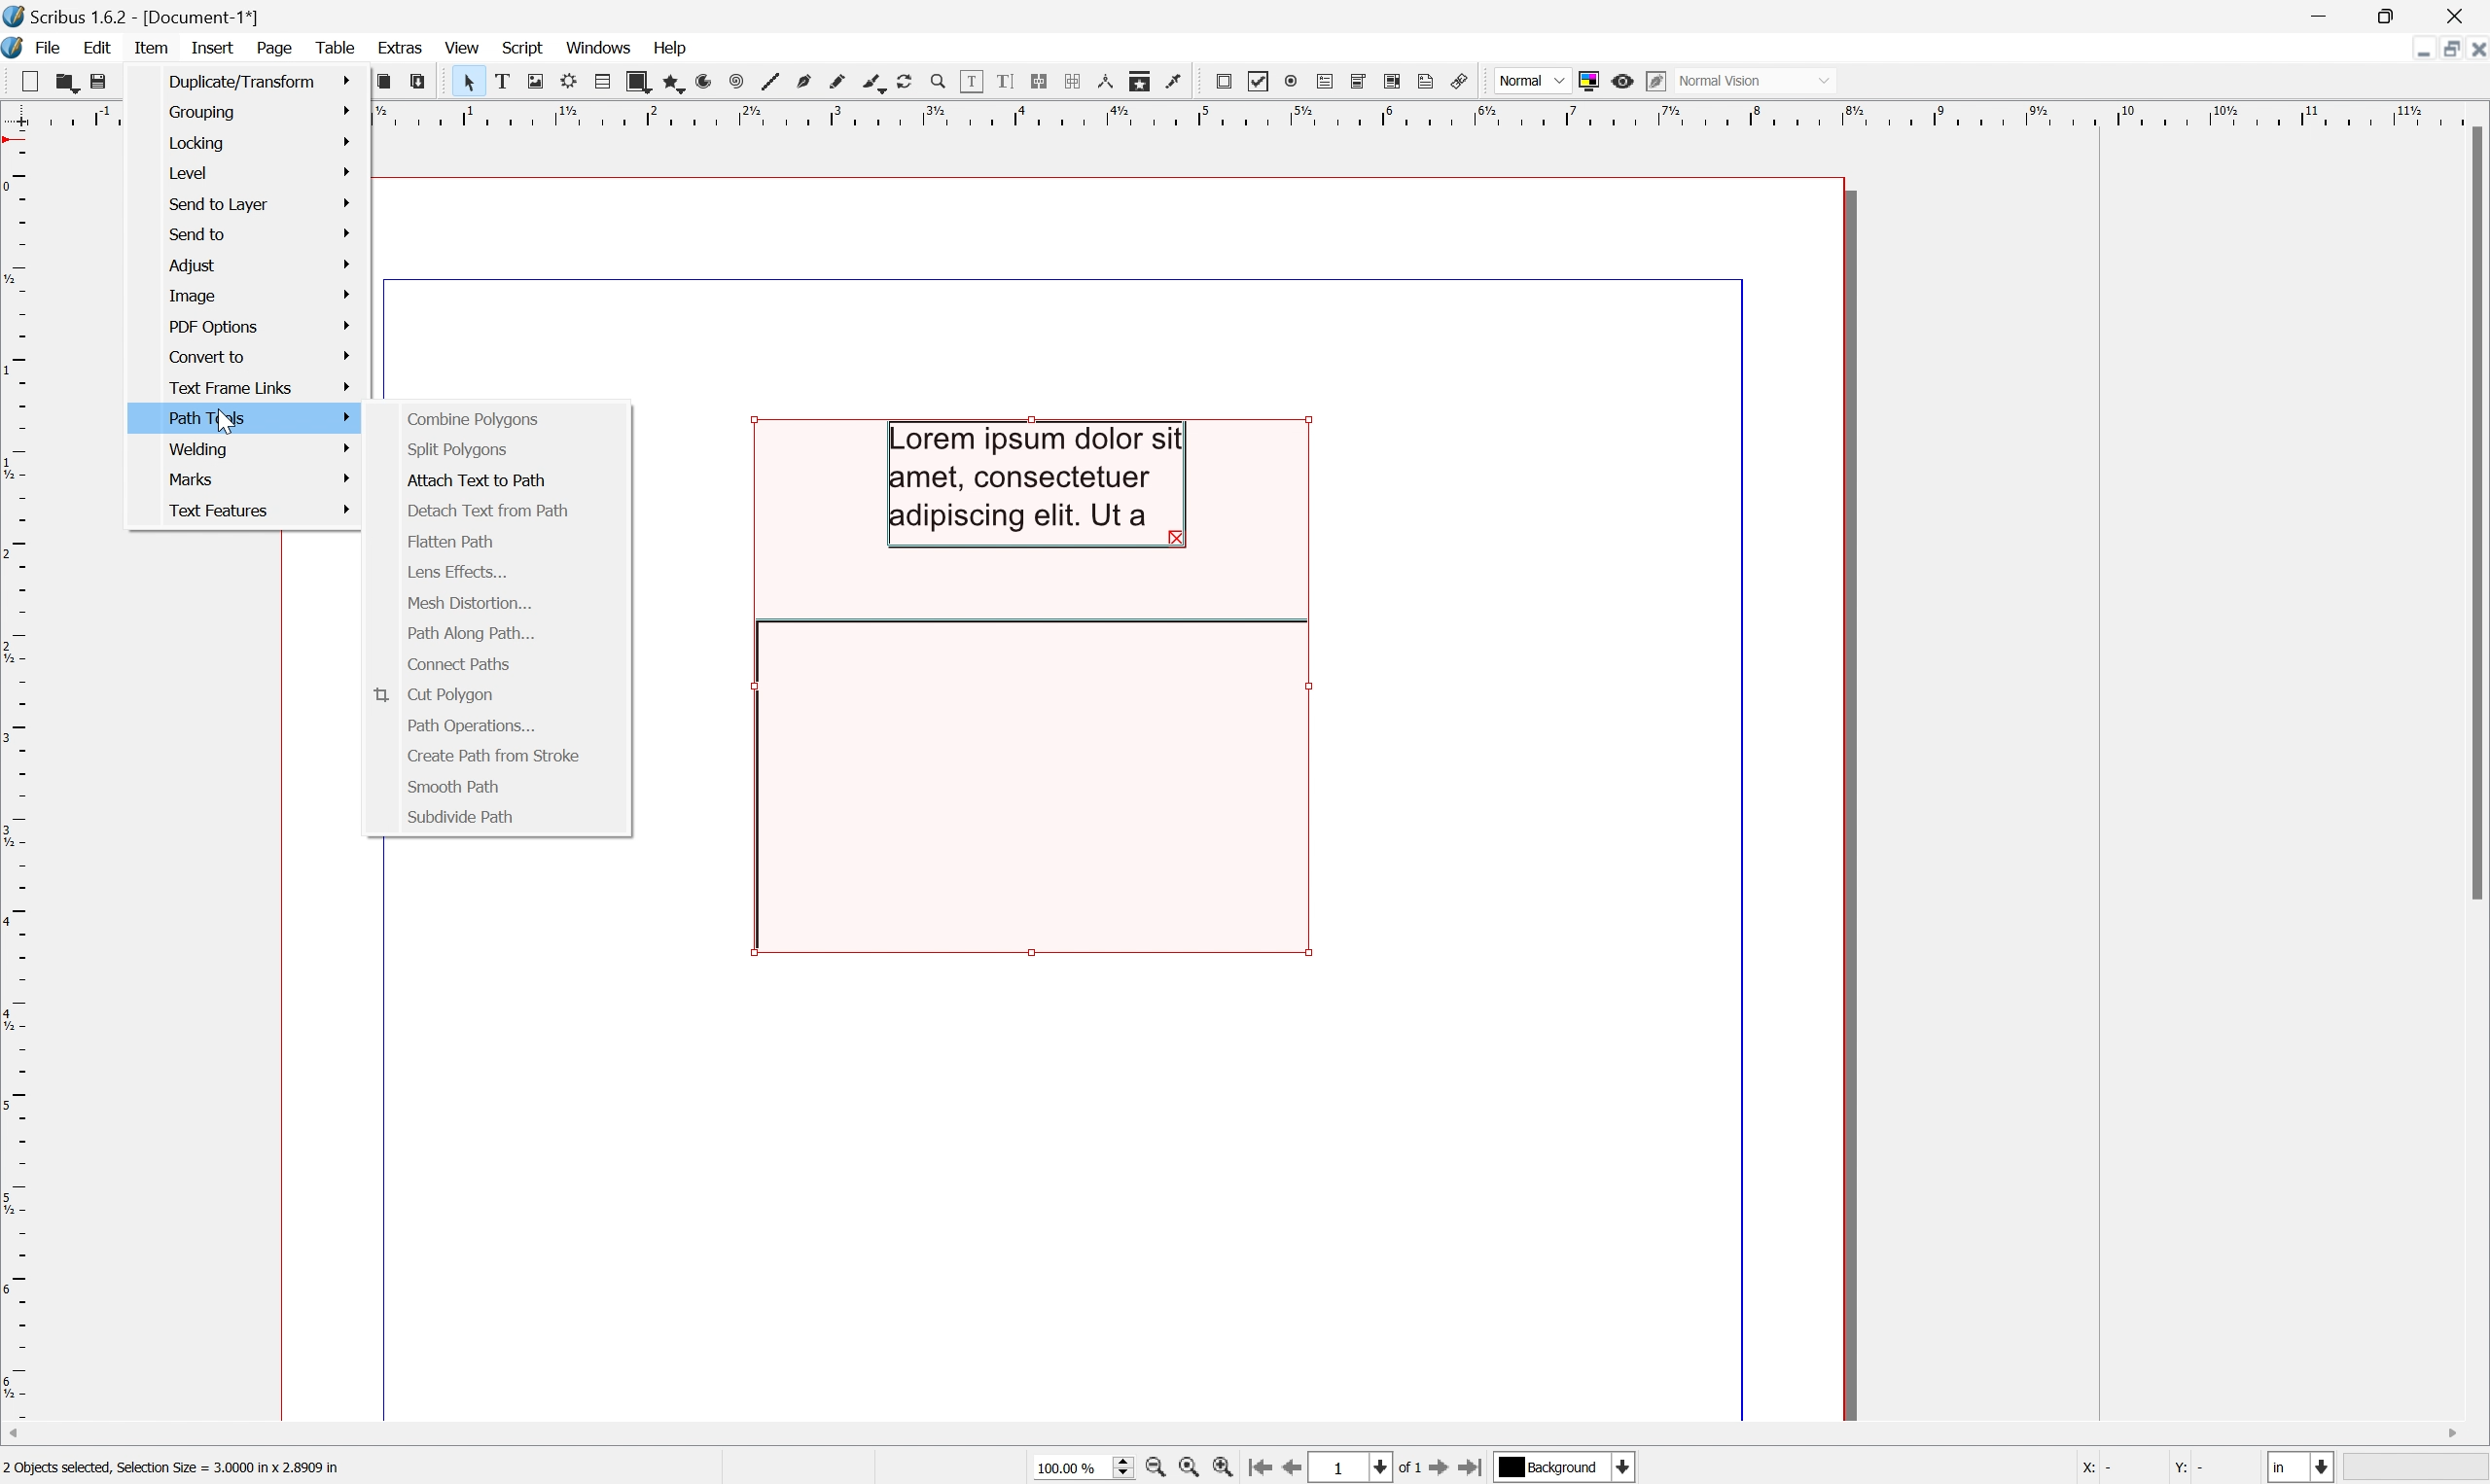 This screenshot has width=2490, height=1484. What do you see at coordinates (16, 48) in the screenshot?
I see `Scribus icon` at bounding box center [16, 48].